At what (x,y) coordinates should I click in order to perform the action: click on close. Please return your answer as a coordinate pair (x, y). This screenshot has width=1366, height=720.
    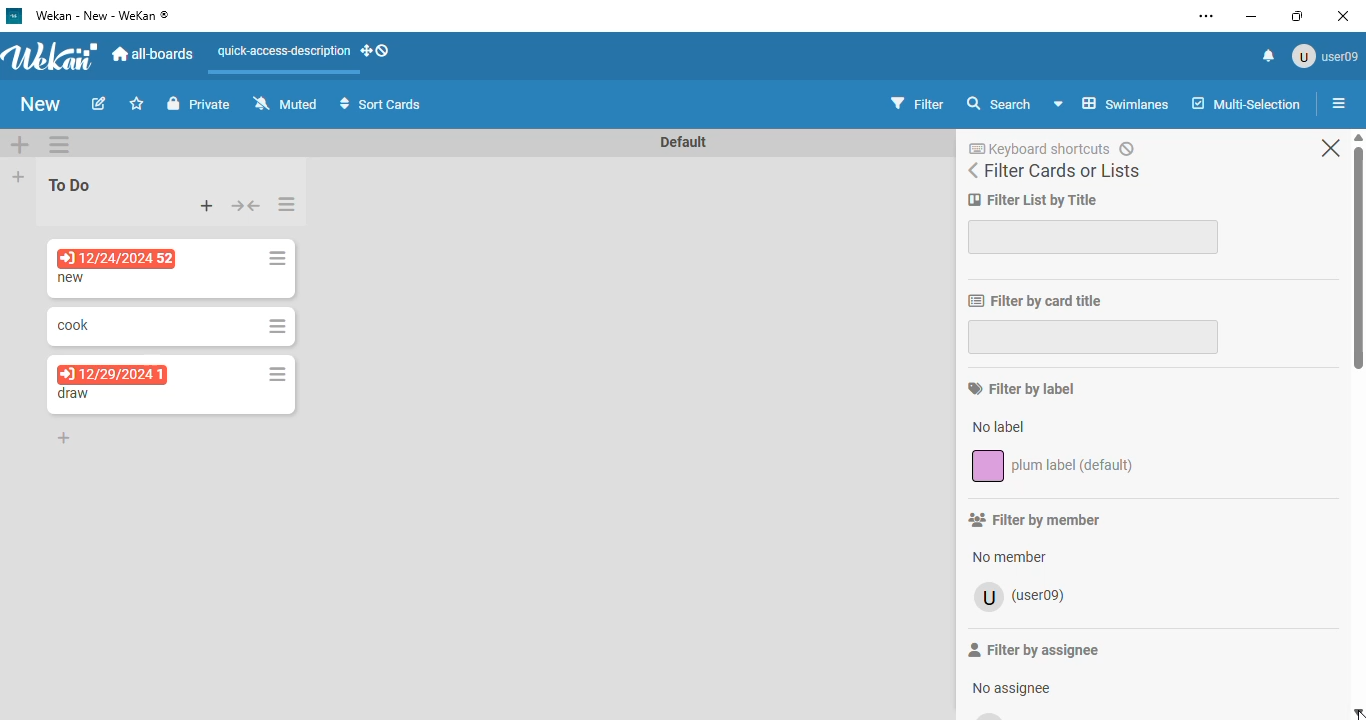
    Looking at the image, I should click on (1340, 15).